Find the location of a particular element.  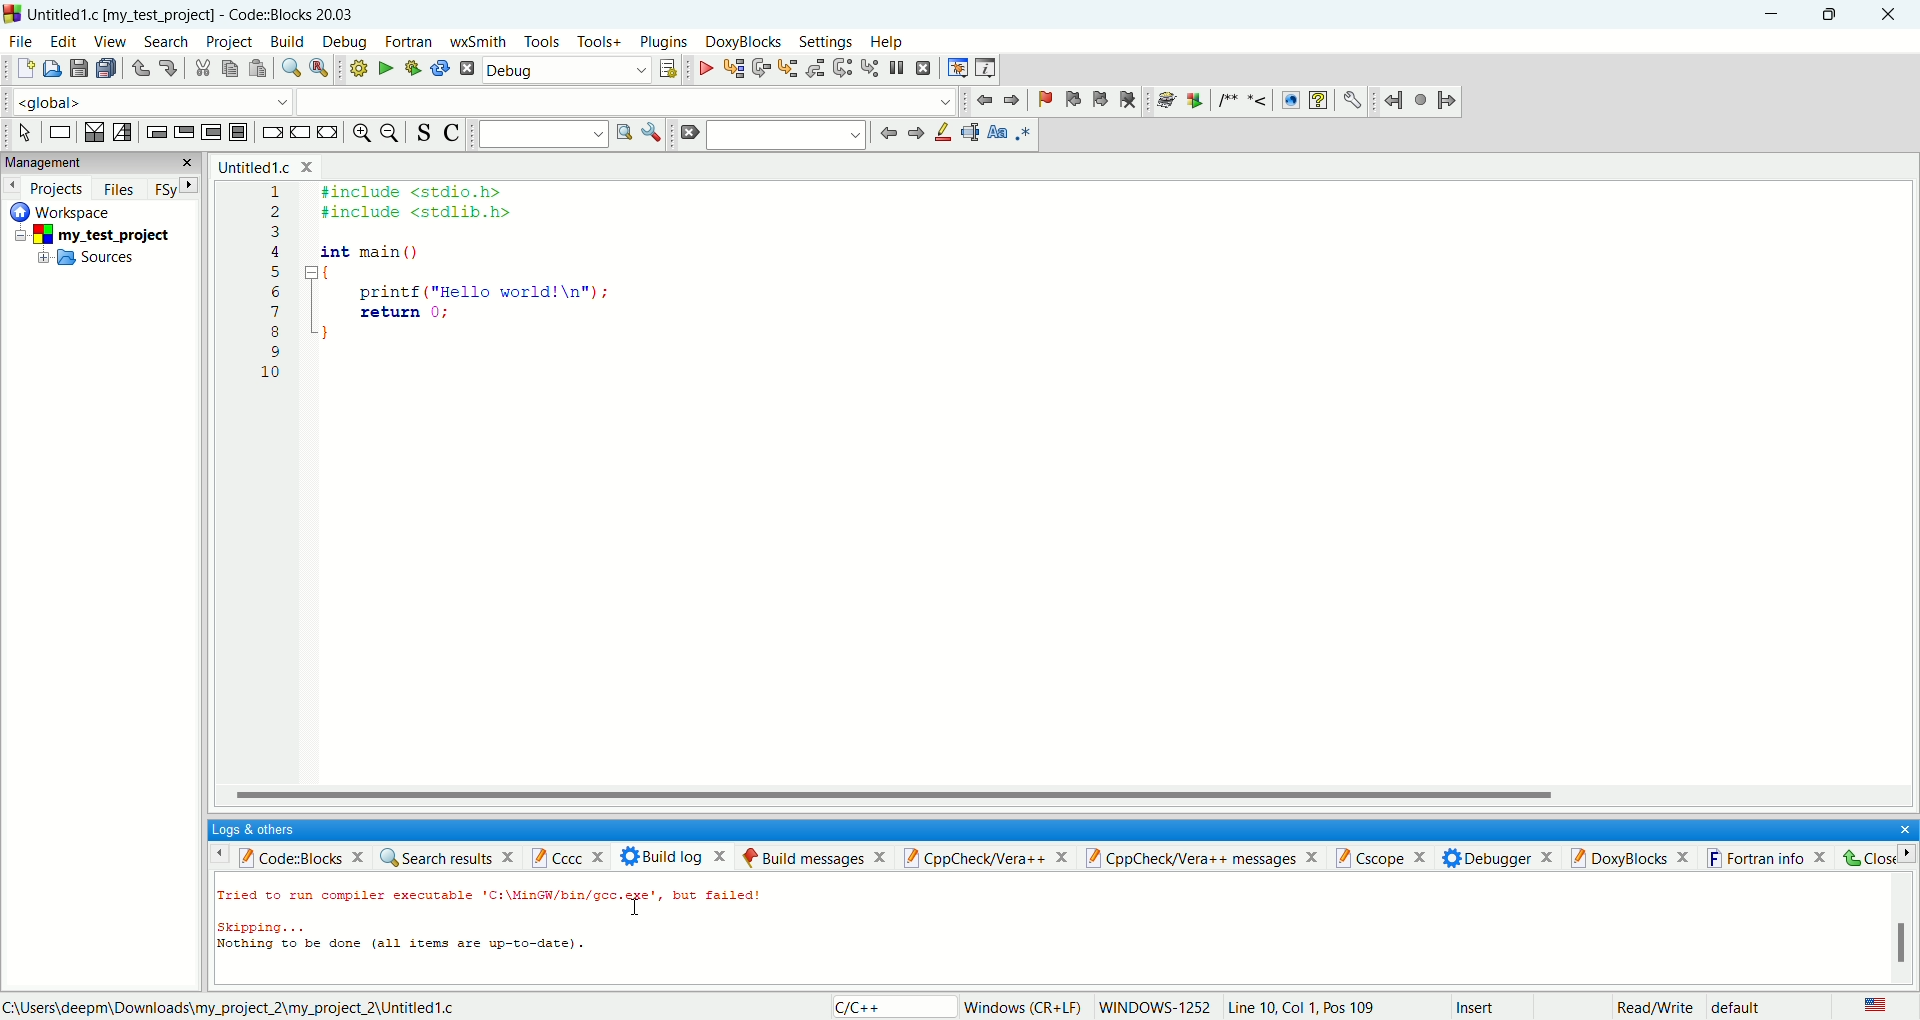

Code:blocks is located at coordinates (287, 855).